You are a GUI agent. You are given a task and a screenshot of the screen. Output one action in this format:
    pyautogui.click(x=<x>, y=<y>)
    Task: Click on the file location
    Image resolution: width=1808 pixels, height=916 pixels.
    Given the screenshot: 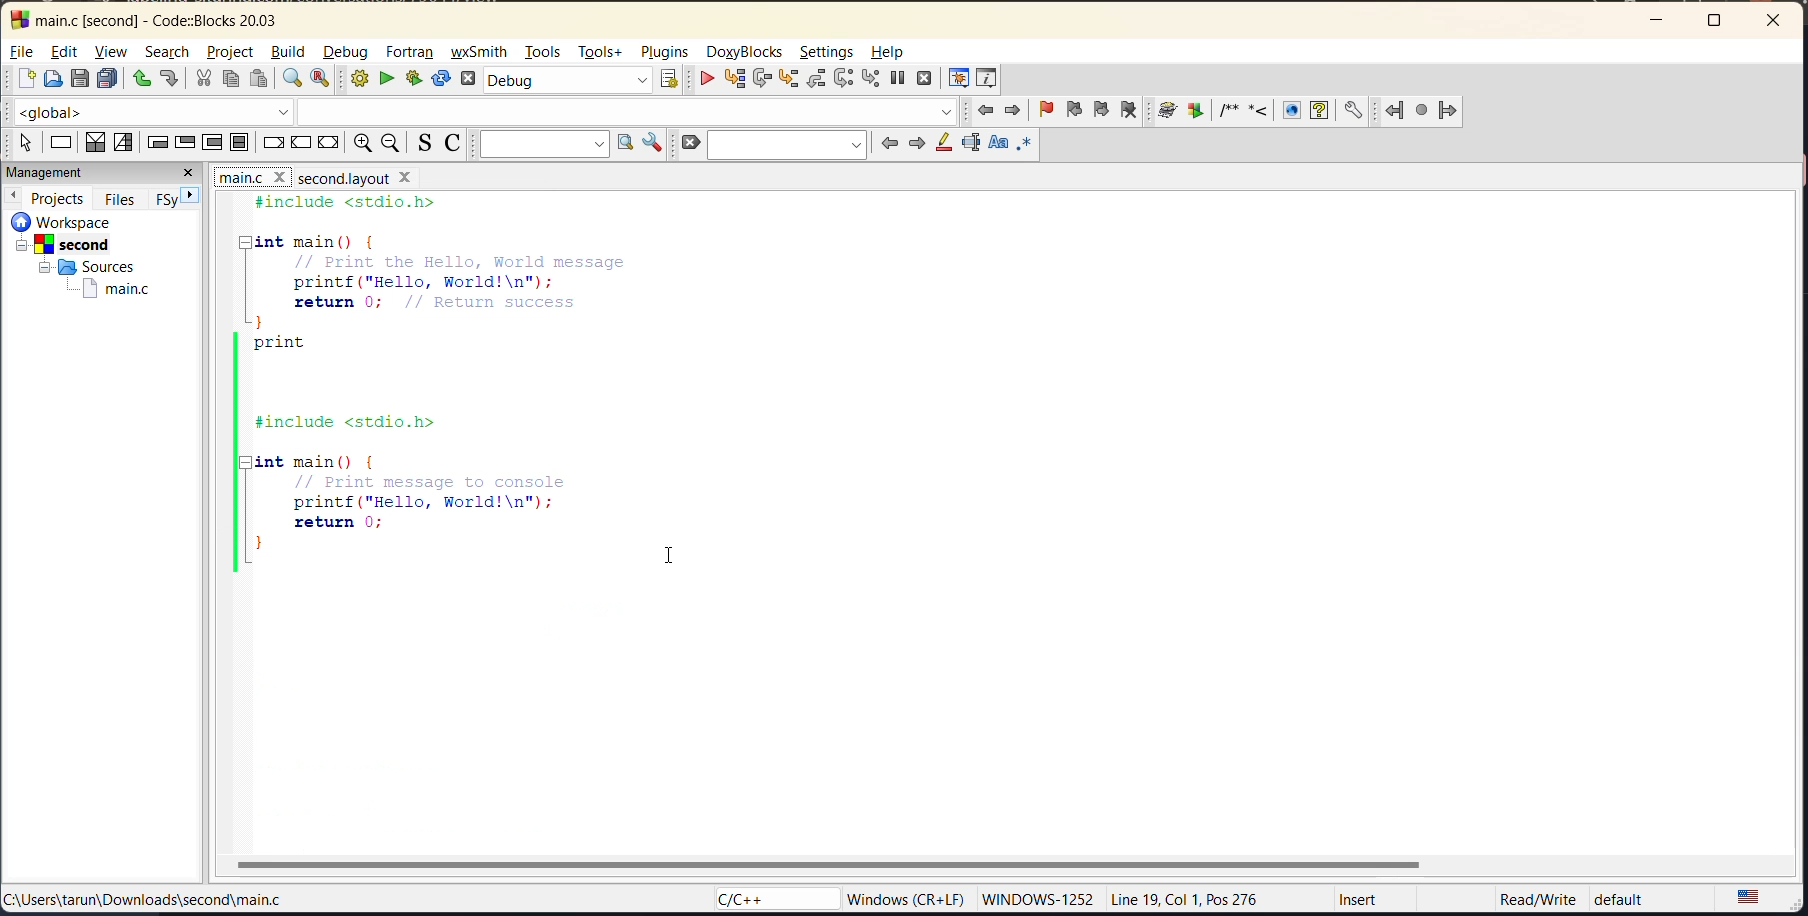 What is the action you would take?
    pyautogui.click(x=140, y=901)
    